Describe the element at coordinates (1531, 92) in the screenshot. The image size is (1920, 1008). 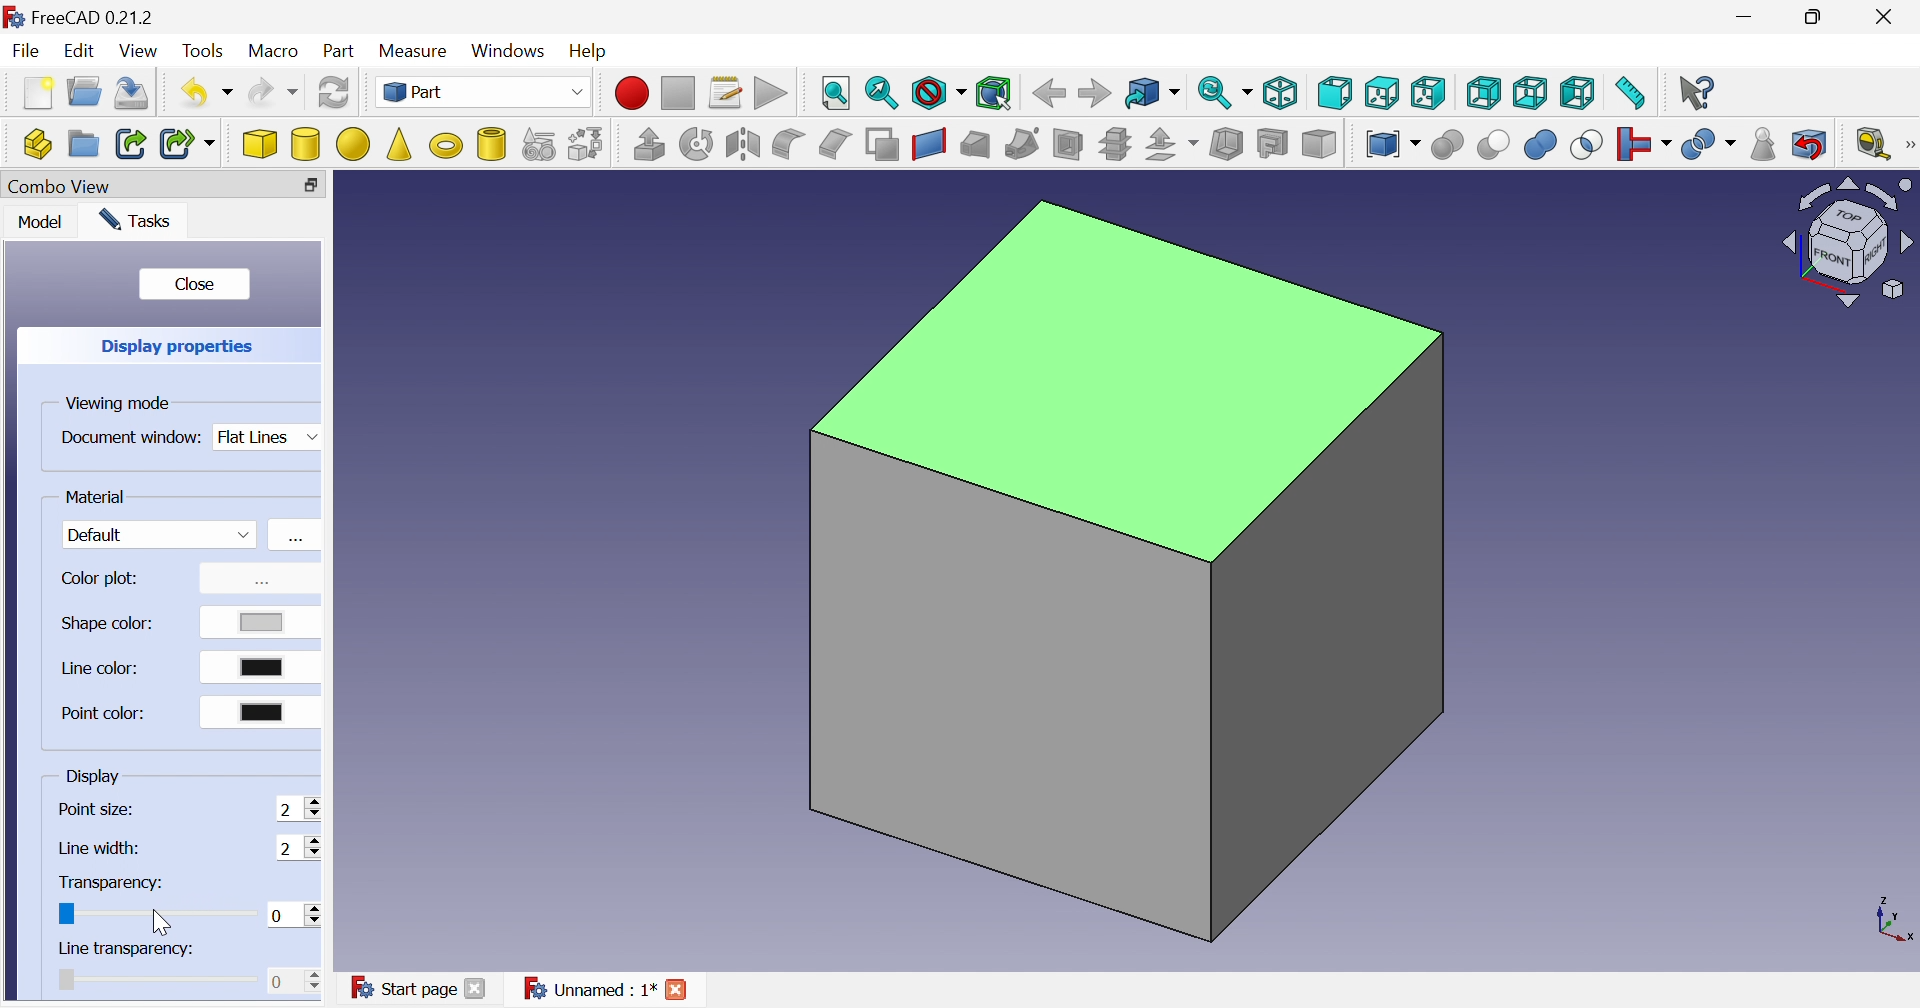
I see `Bottom` at that location.